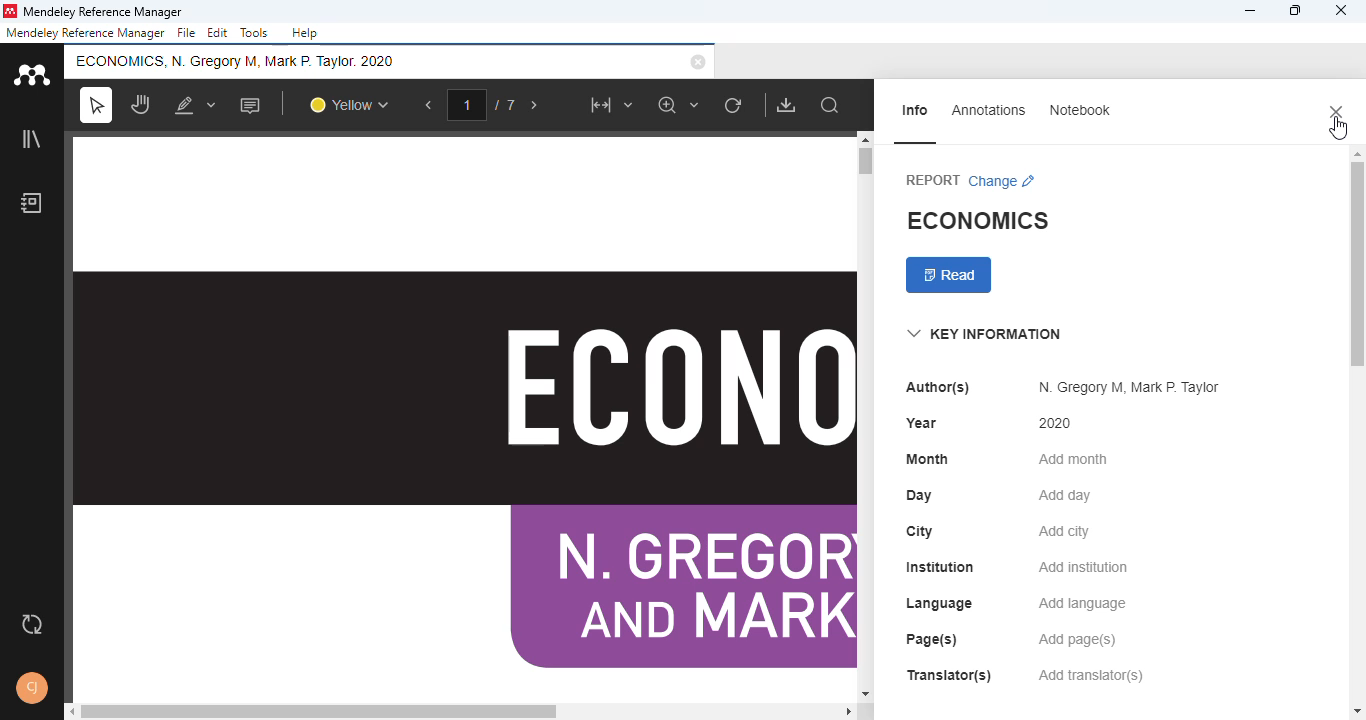  What do you see at coordinates (187, 33) in the screenshot?
I see `file` at bounding box center [187, 33].